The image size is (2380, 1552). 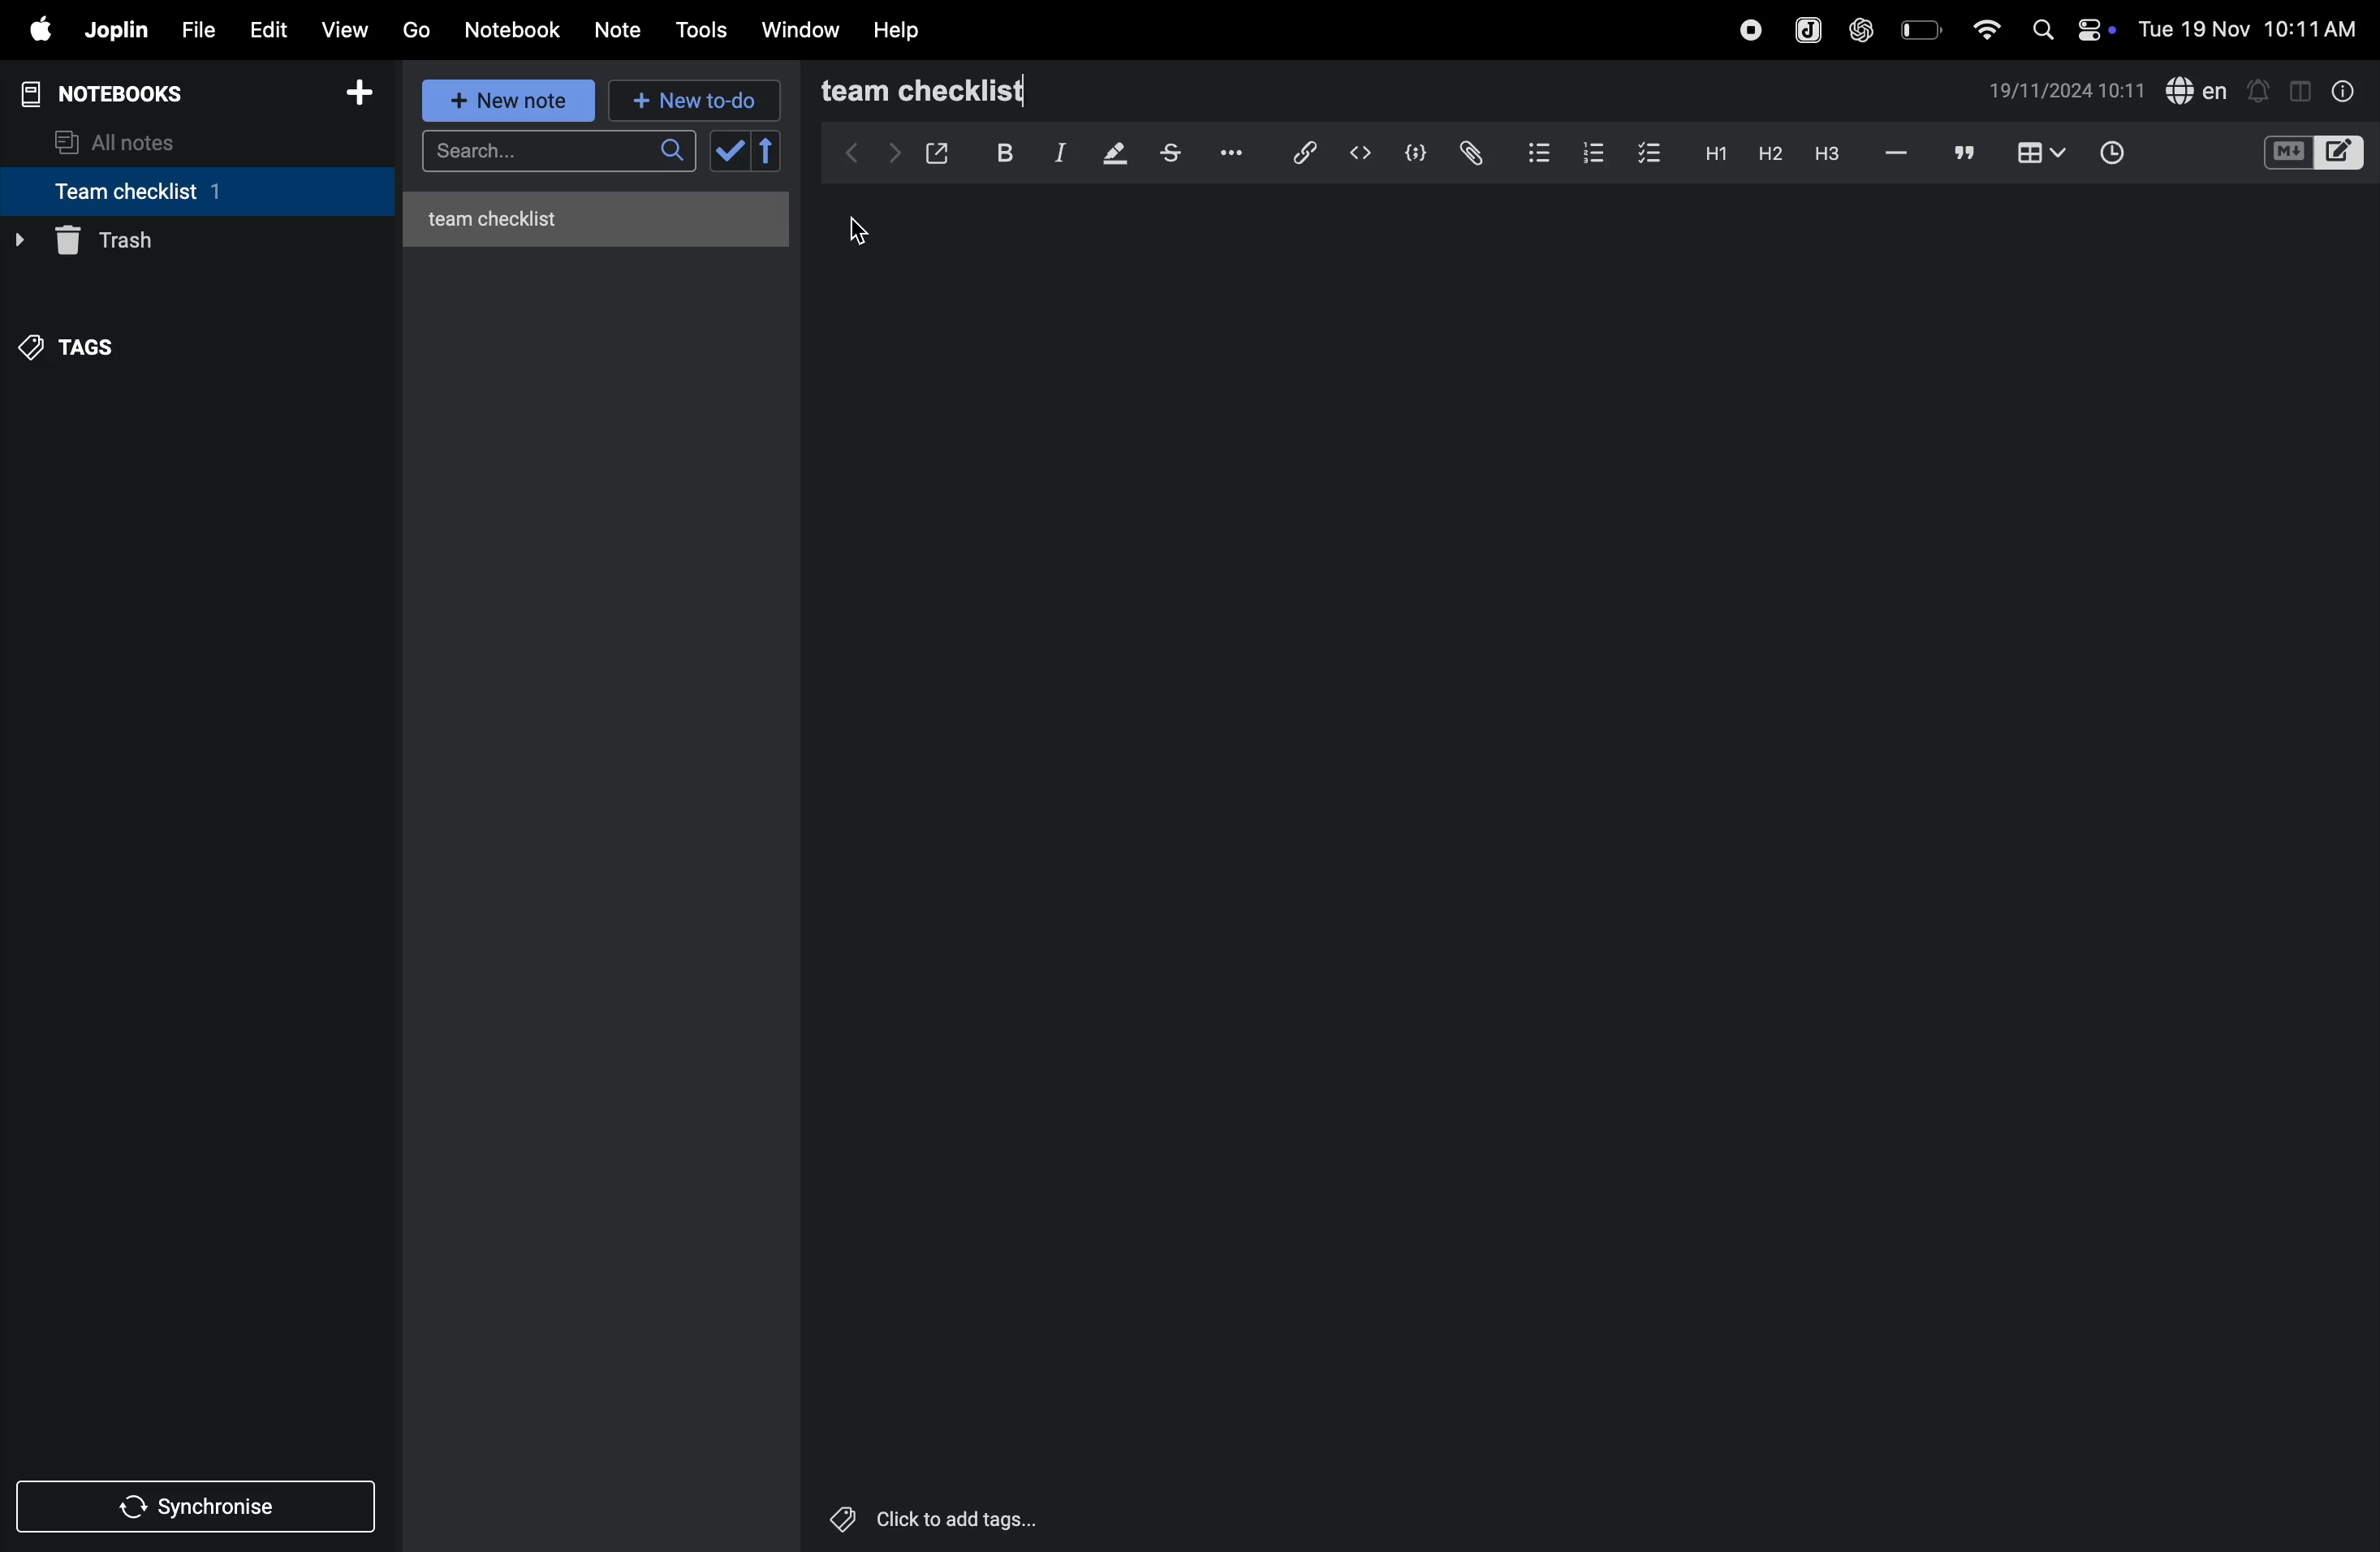 What do you see at coordinates (118, 31) in the screenshot?
I see `joplin` at bounding box center [118, 31].